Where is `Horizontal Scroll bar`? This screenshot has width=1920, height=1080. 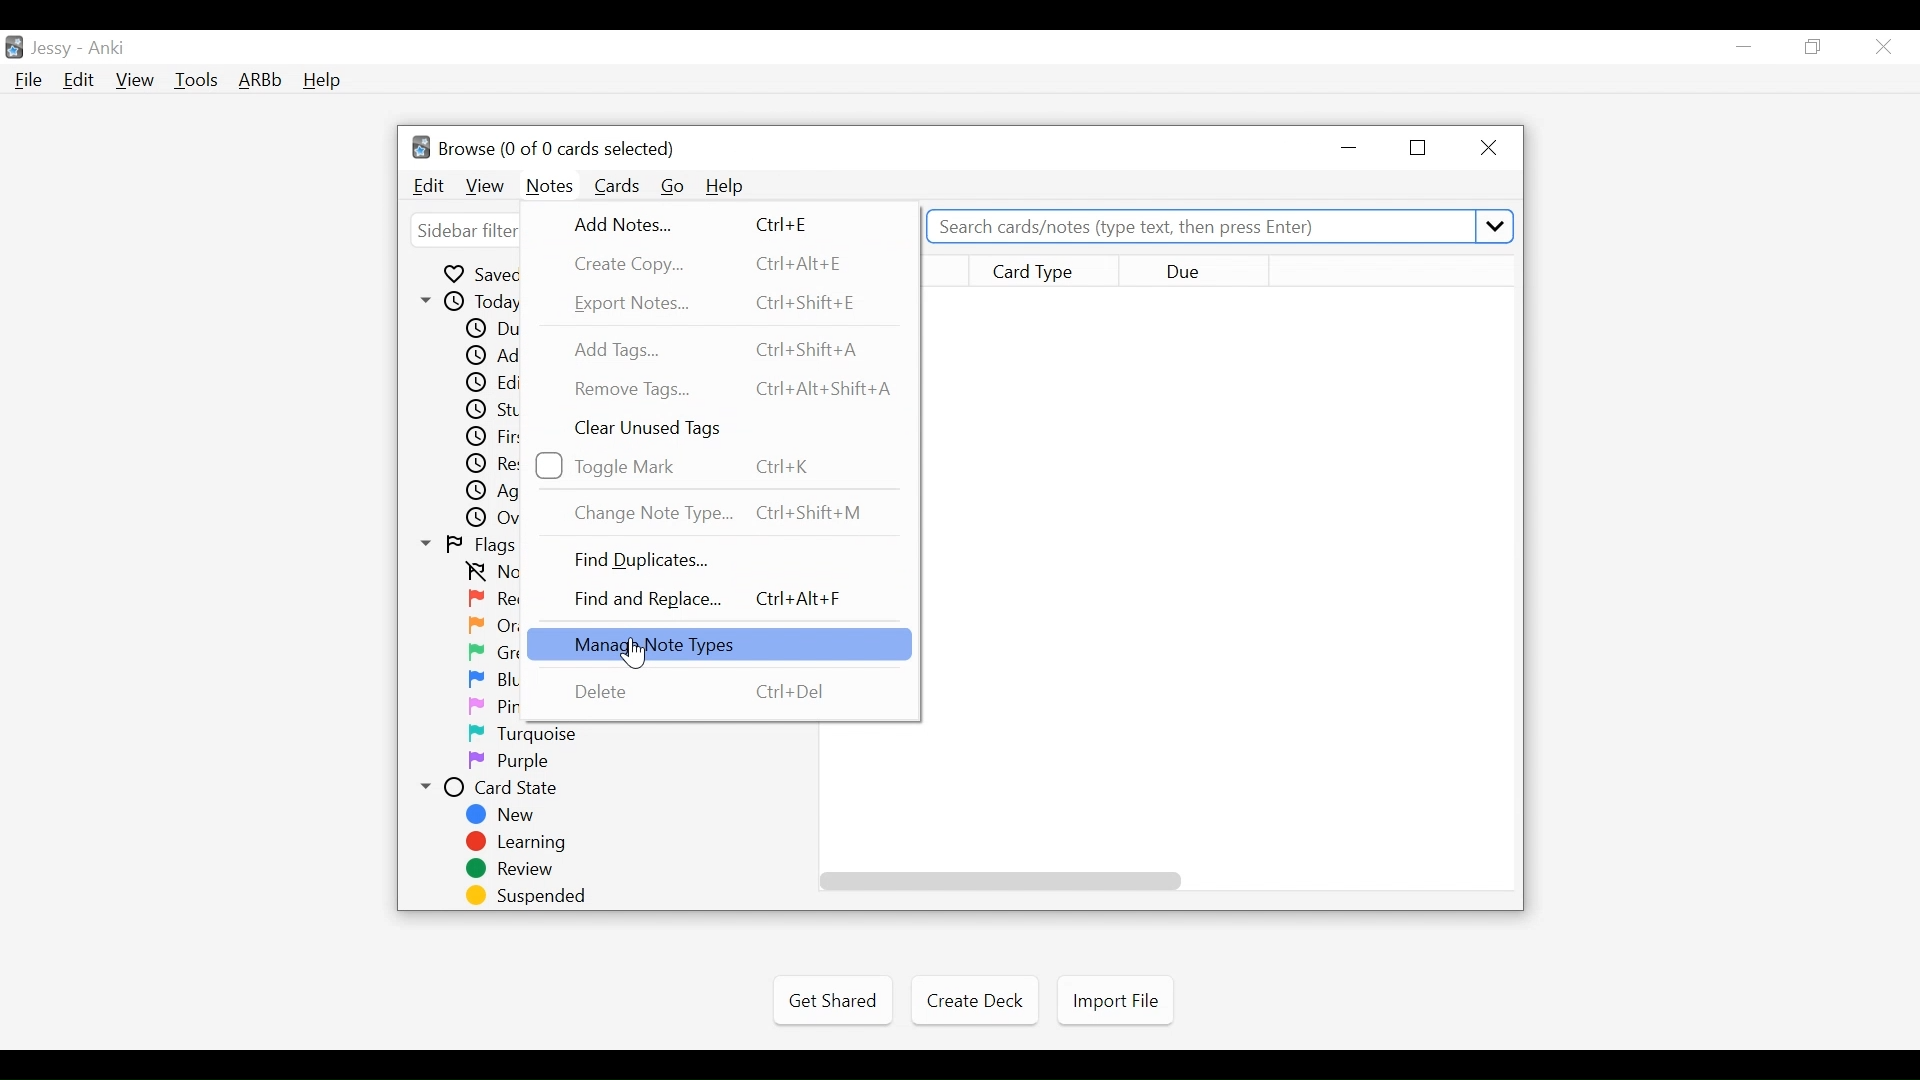
Horizontal Scroll bar is located at coordinates (1001, 881).